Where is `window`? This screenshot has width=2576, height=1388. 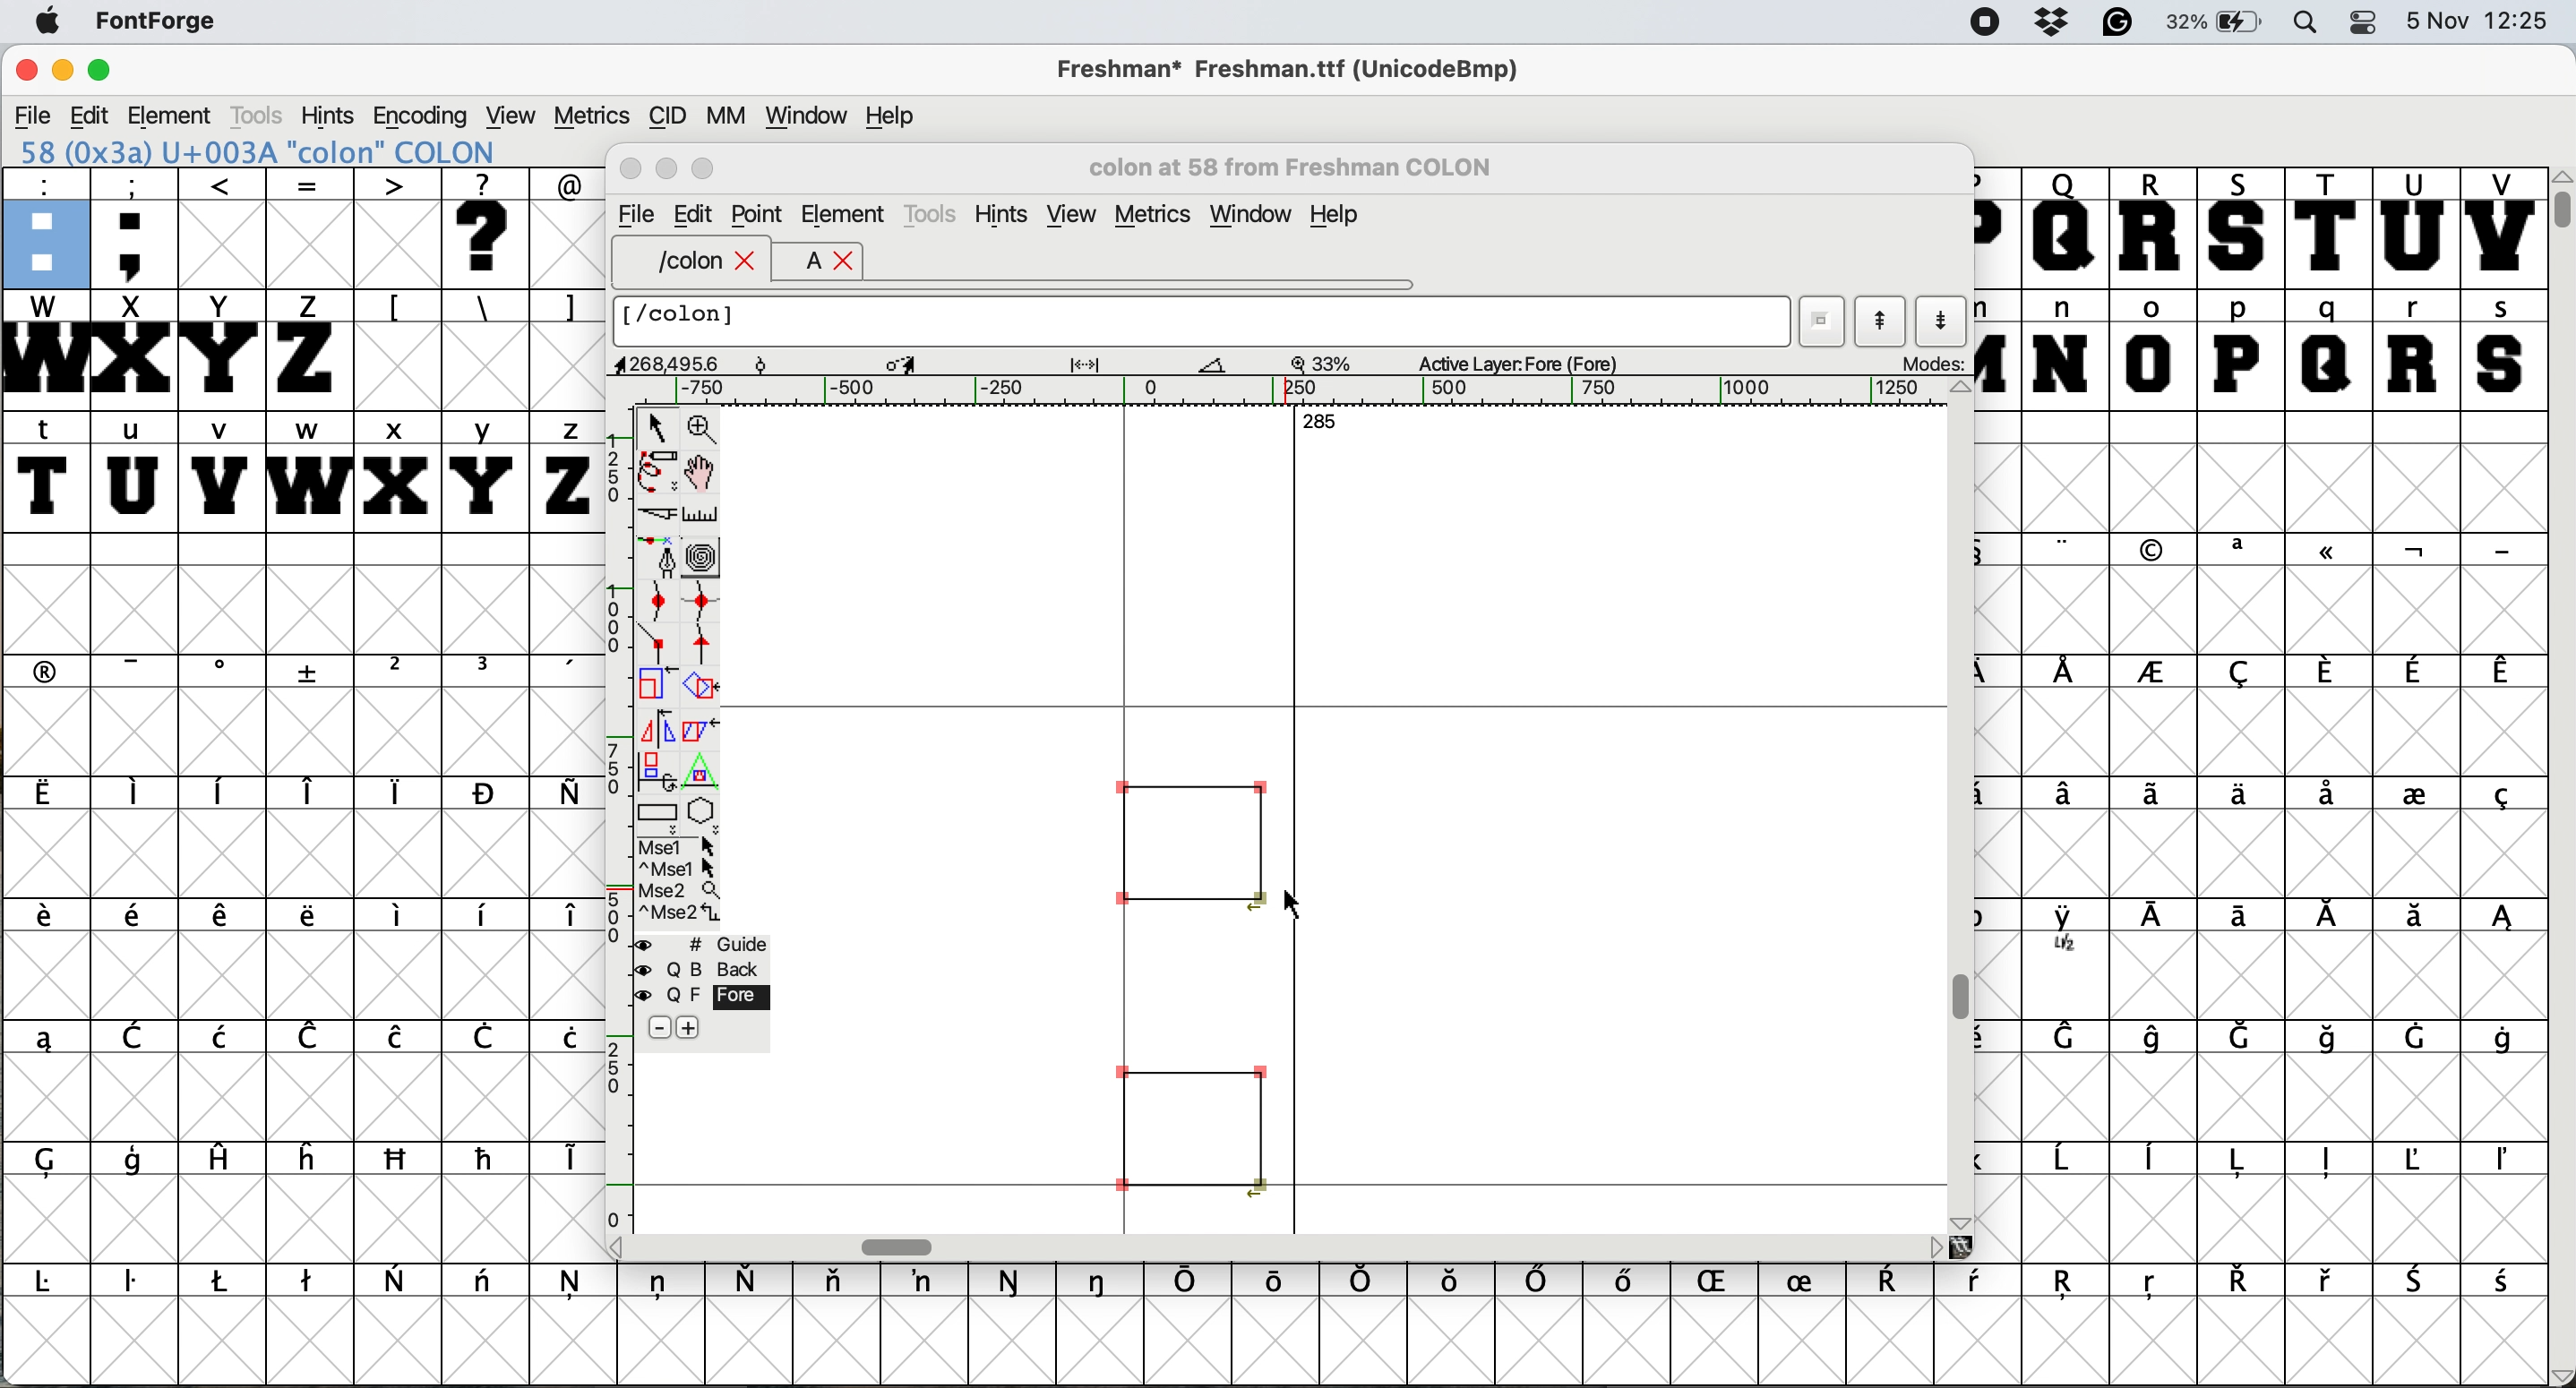
window is located at coordinates (809, 112).